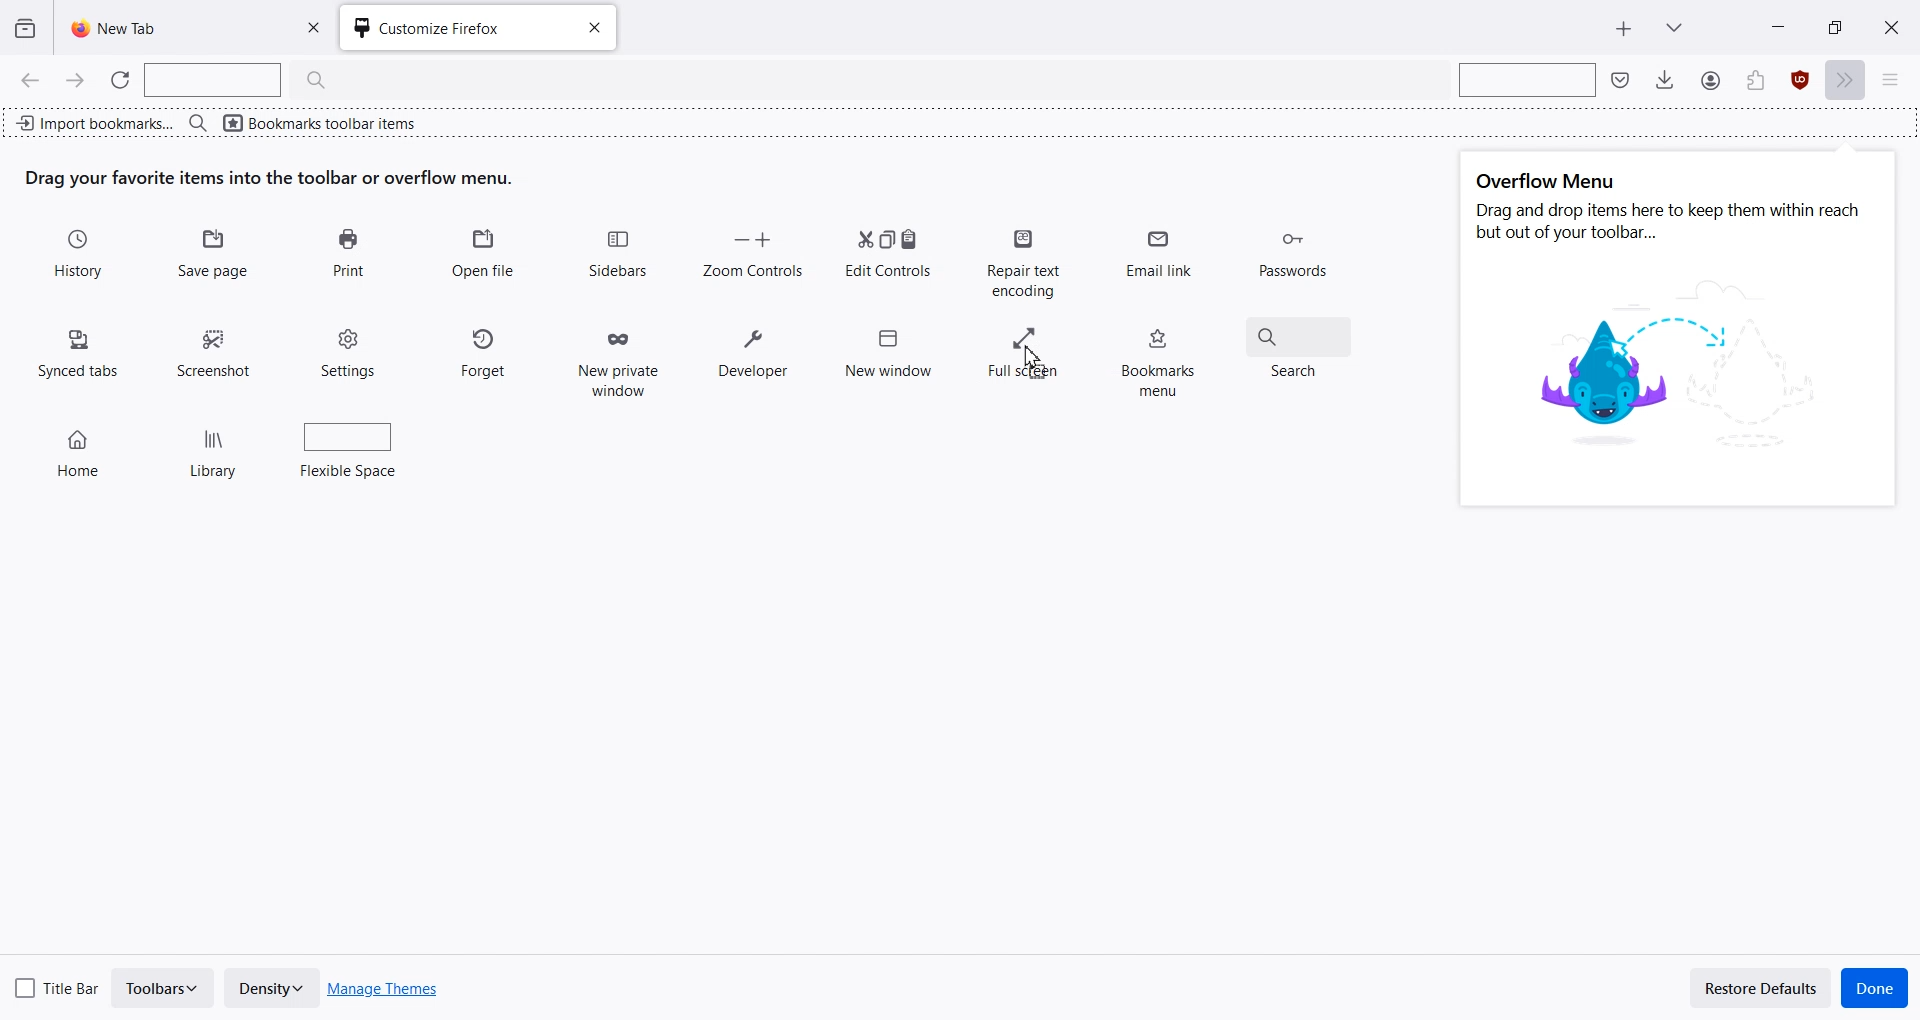  I want to click on Refresh, so click(121, 80).